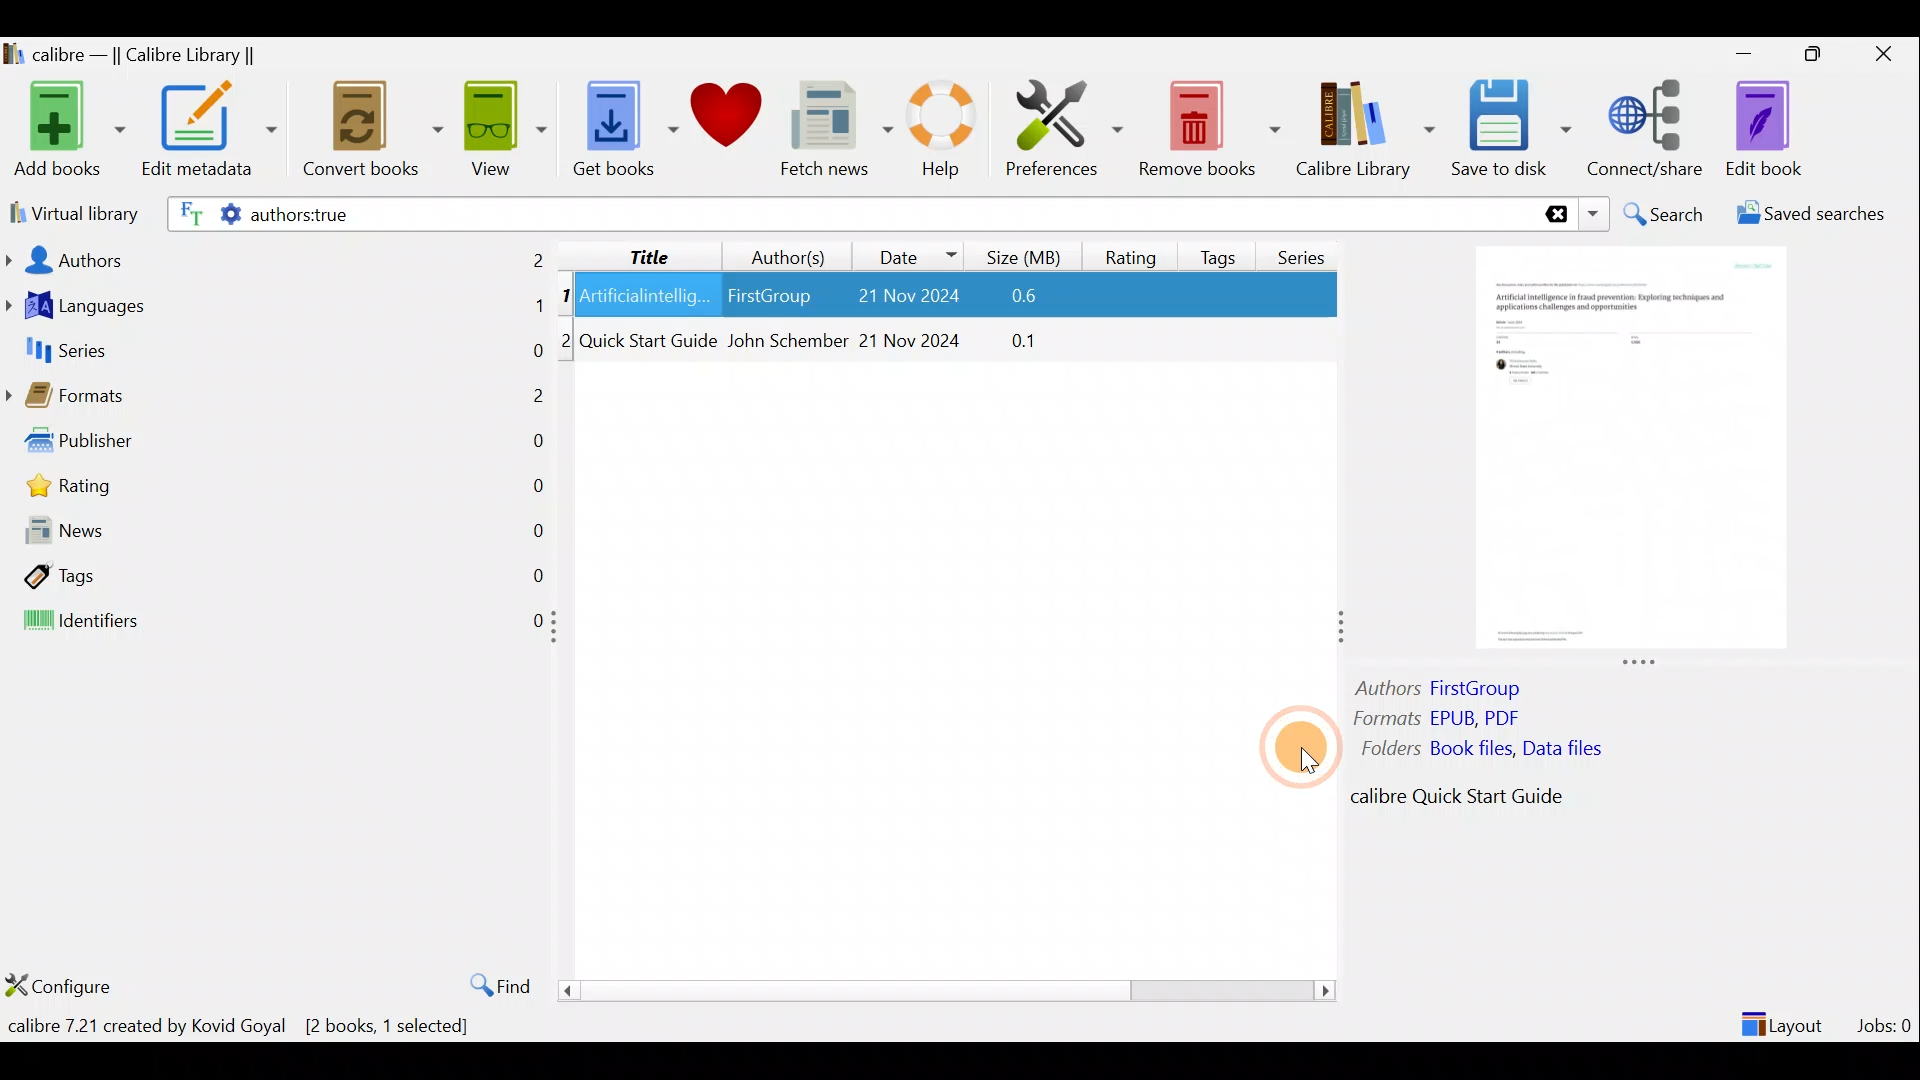 Image resolution: width=1920 pixels, height=1080 pixels. Describe the element at coordinates (648, 342) in the screenshot. I see `Quick Start Guide` at that location.